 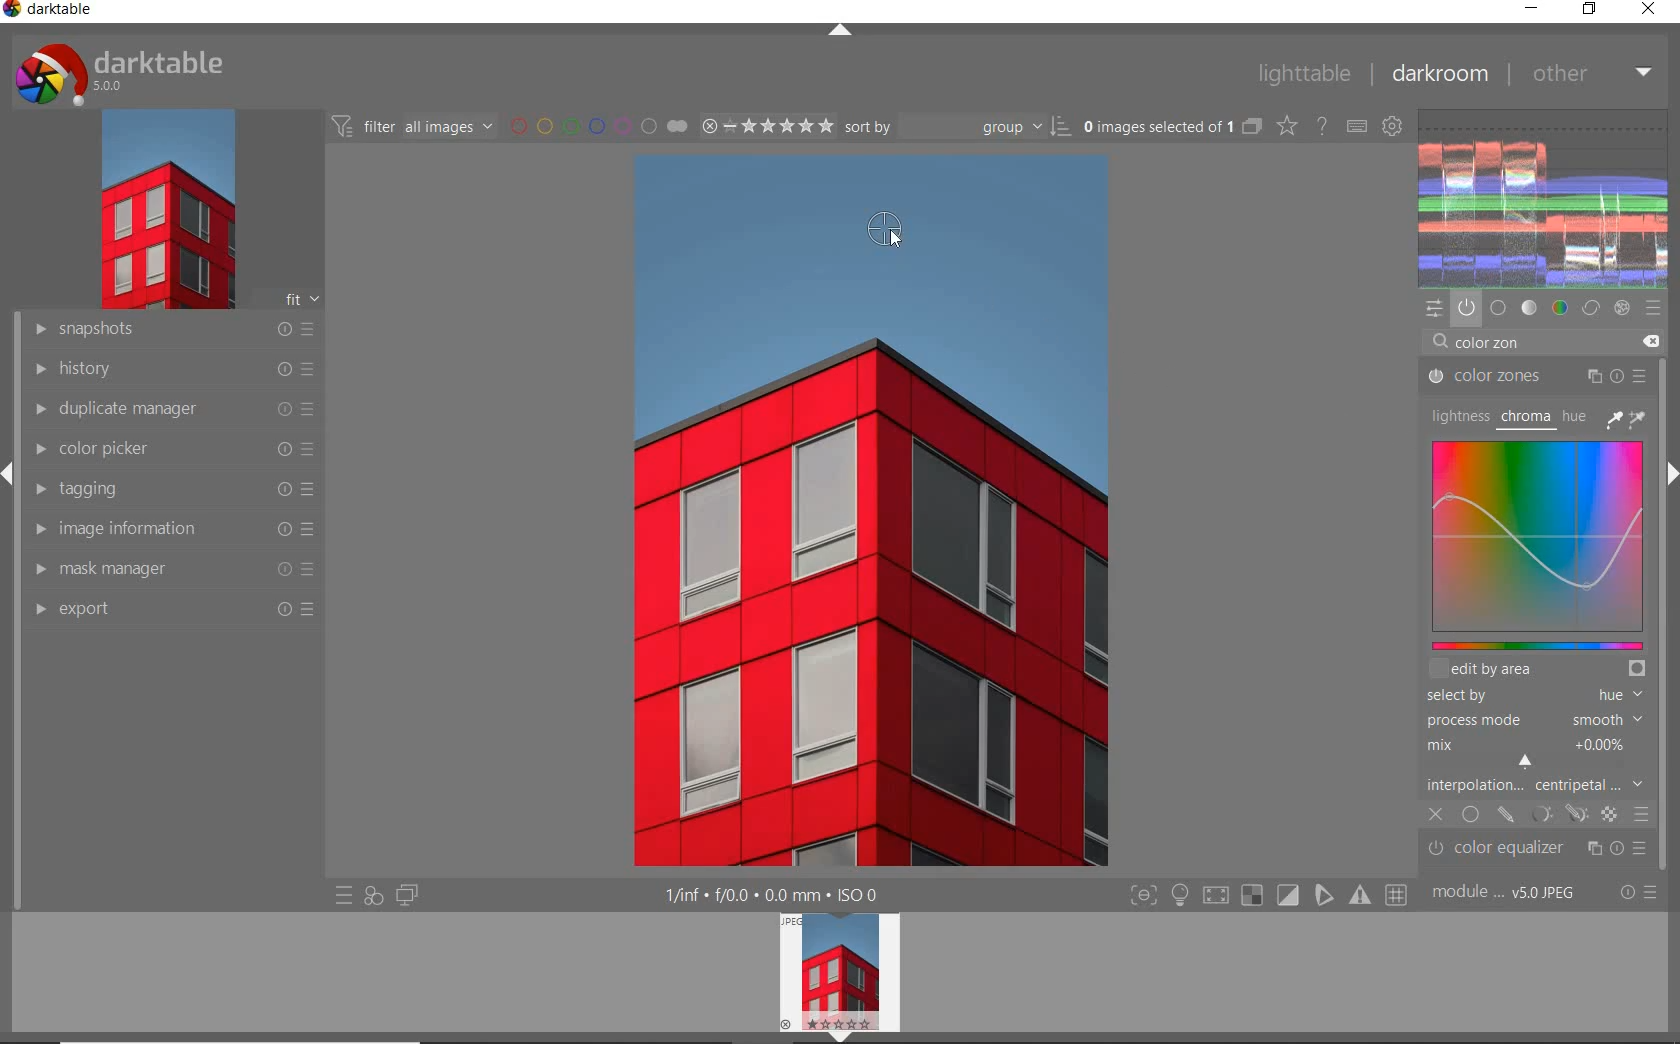 I want to click on color, so click(x=1559, y=308).